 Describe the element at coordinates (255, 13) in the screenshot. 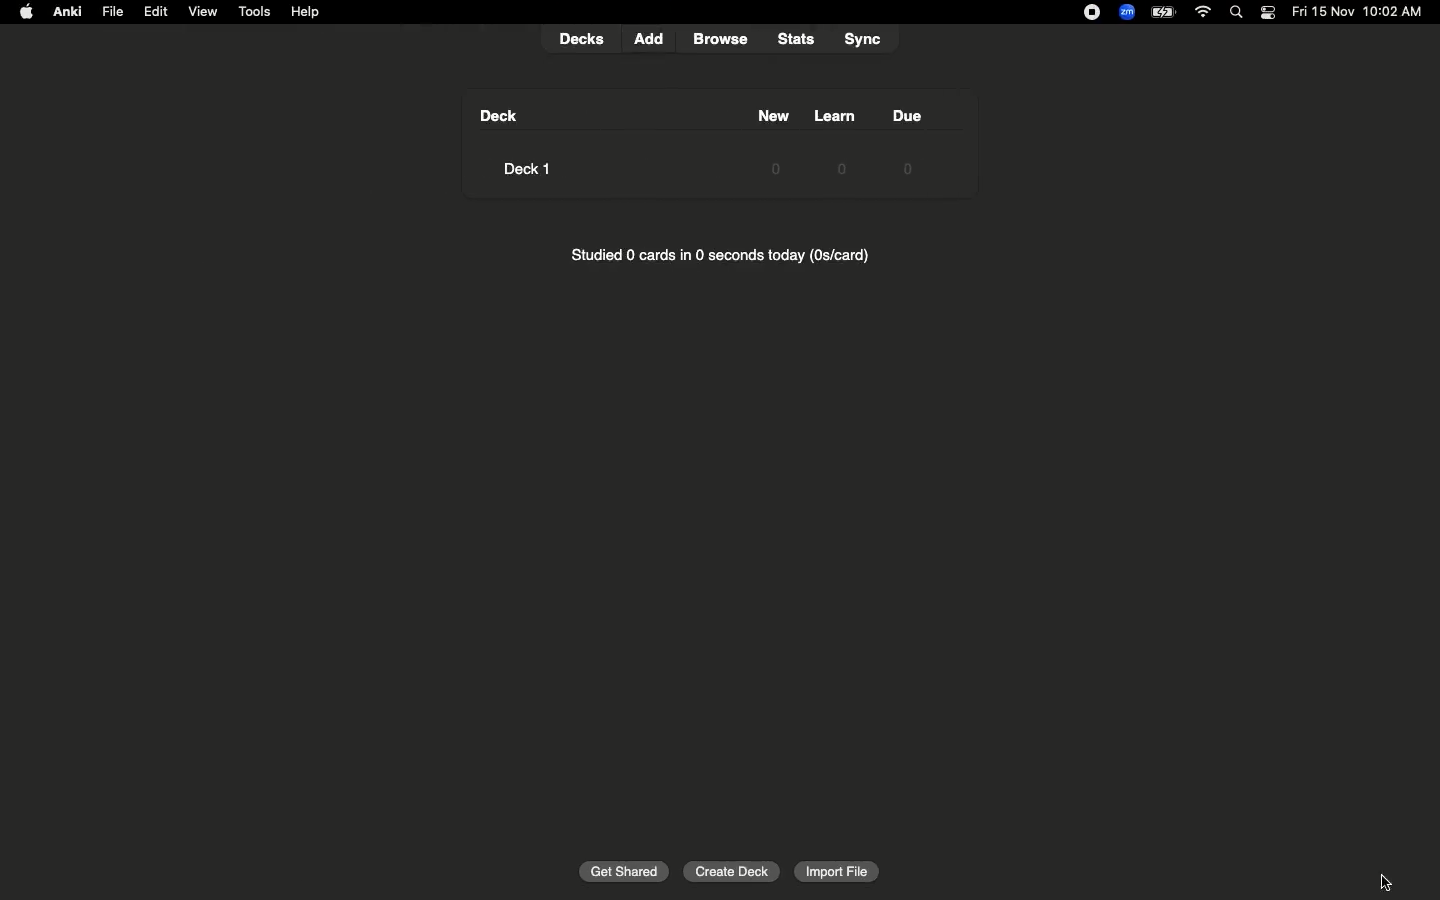

I see `Tools` at that location.